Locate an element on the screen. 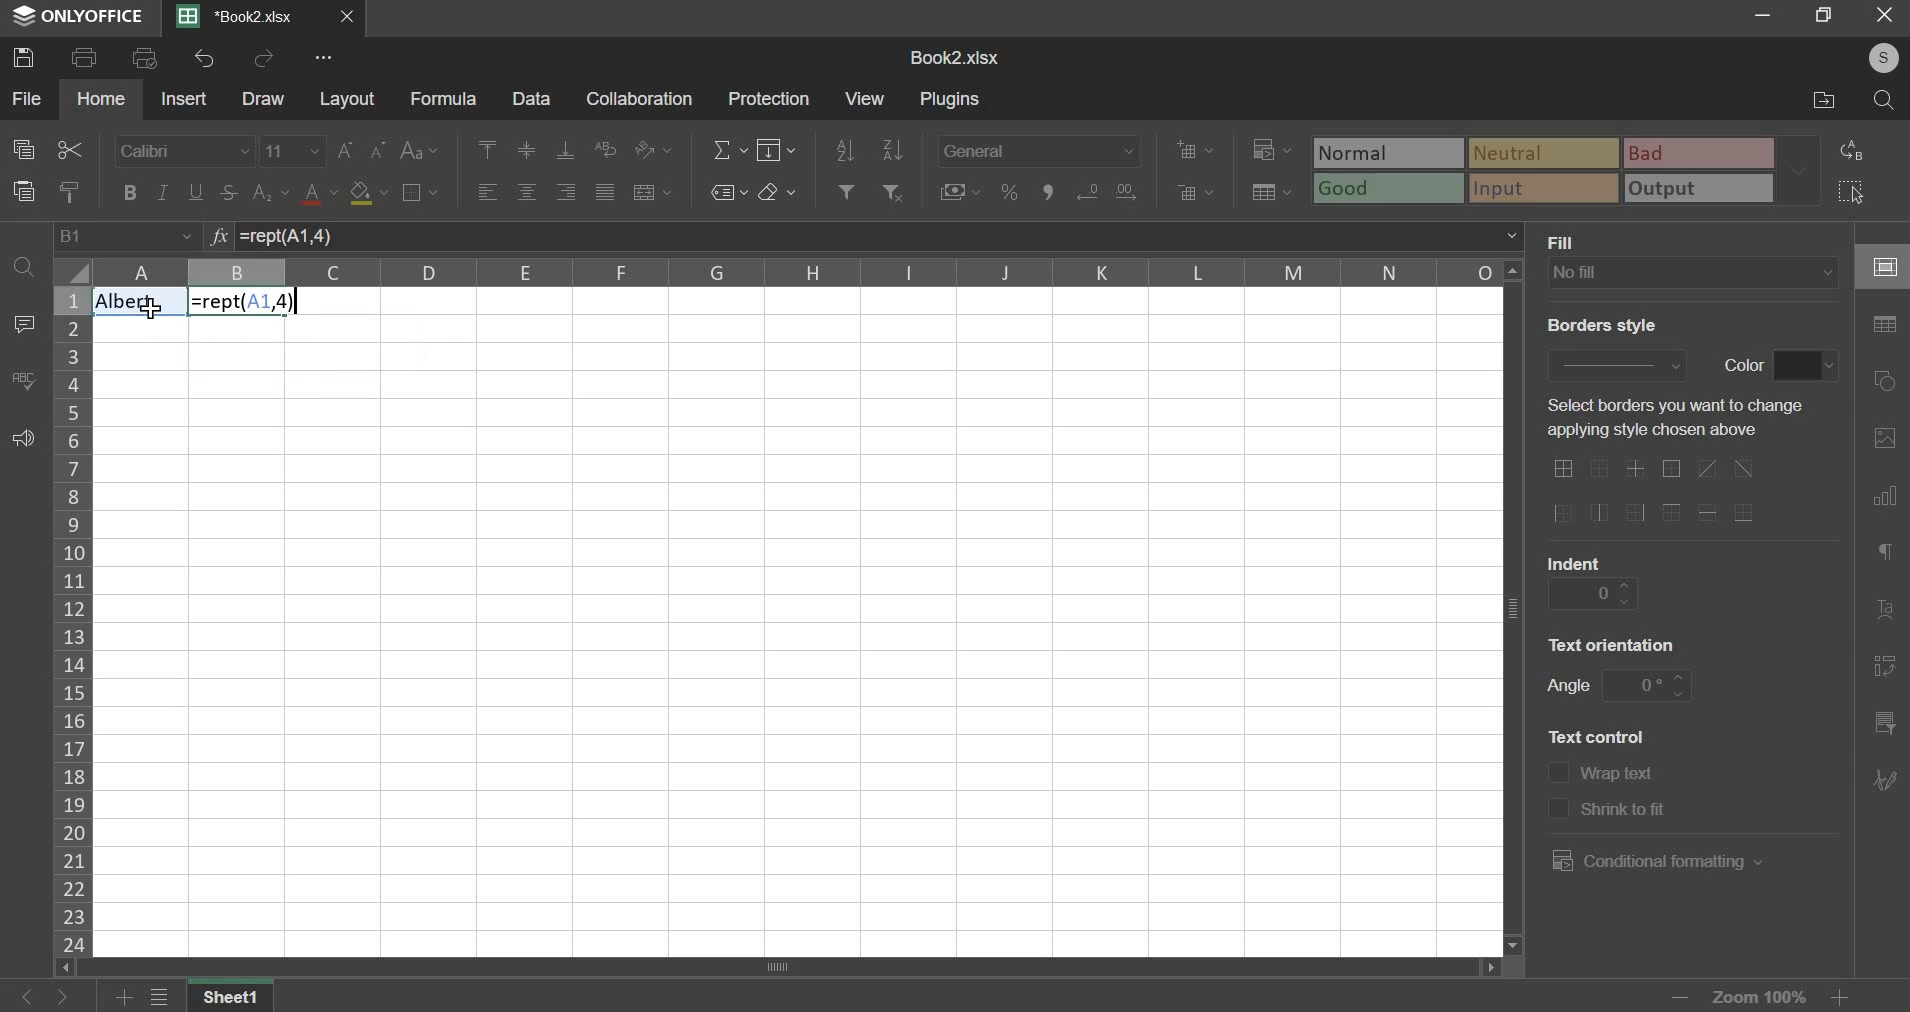 Image resolution: width=1910 pixels, height=1012 pixels. angle is located at coordinates (1648, 687).